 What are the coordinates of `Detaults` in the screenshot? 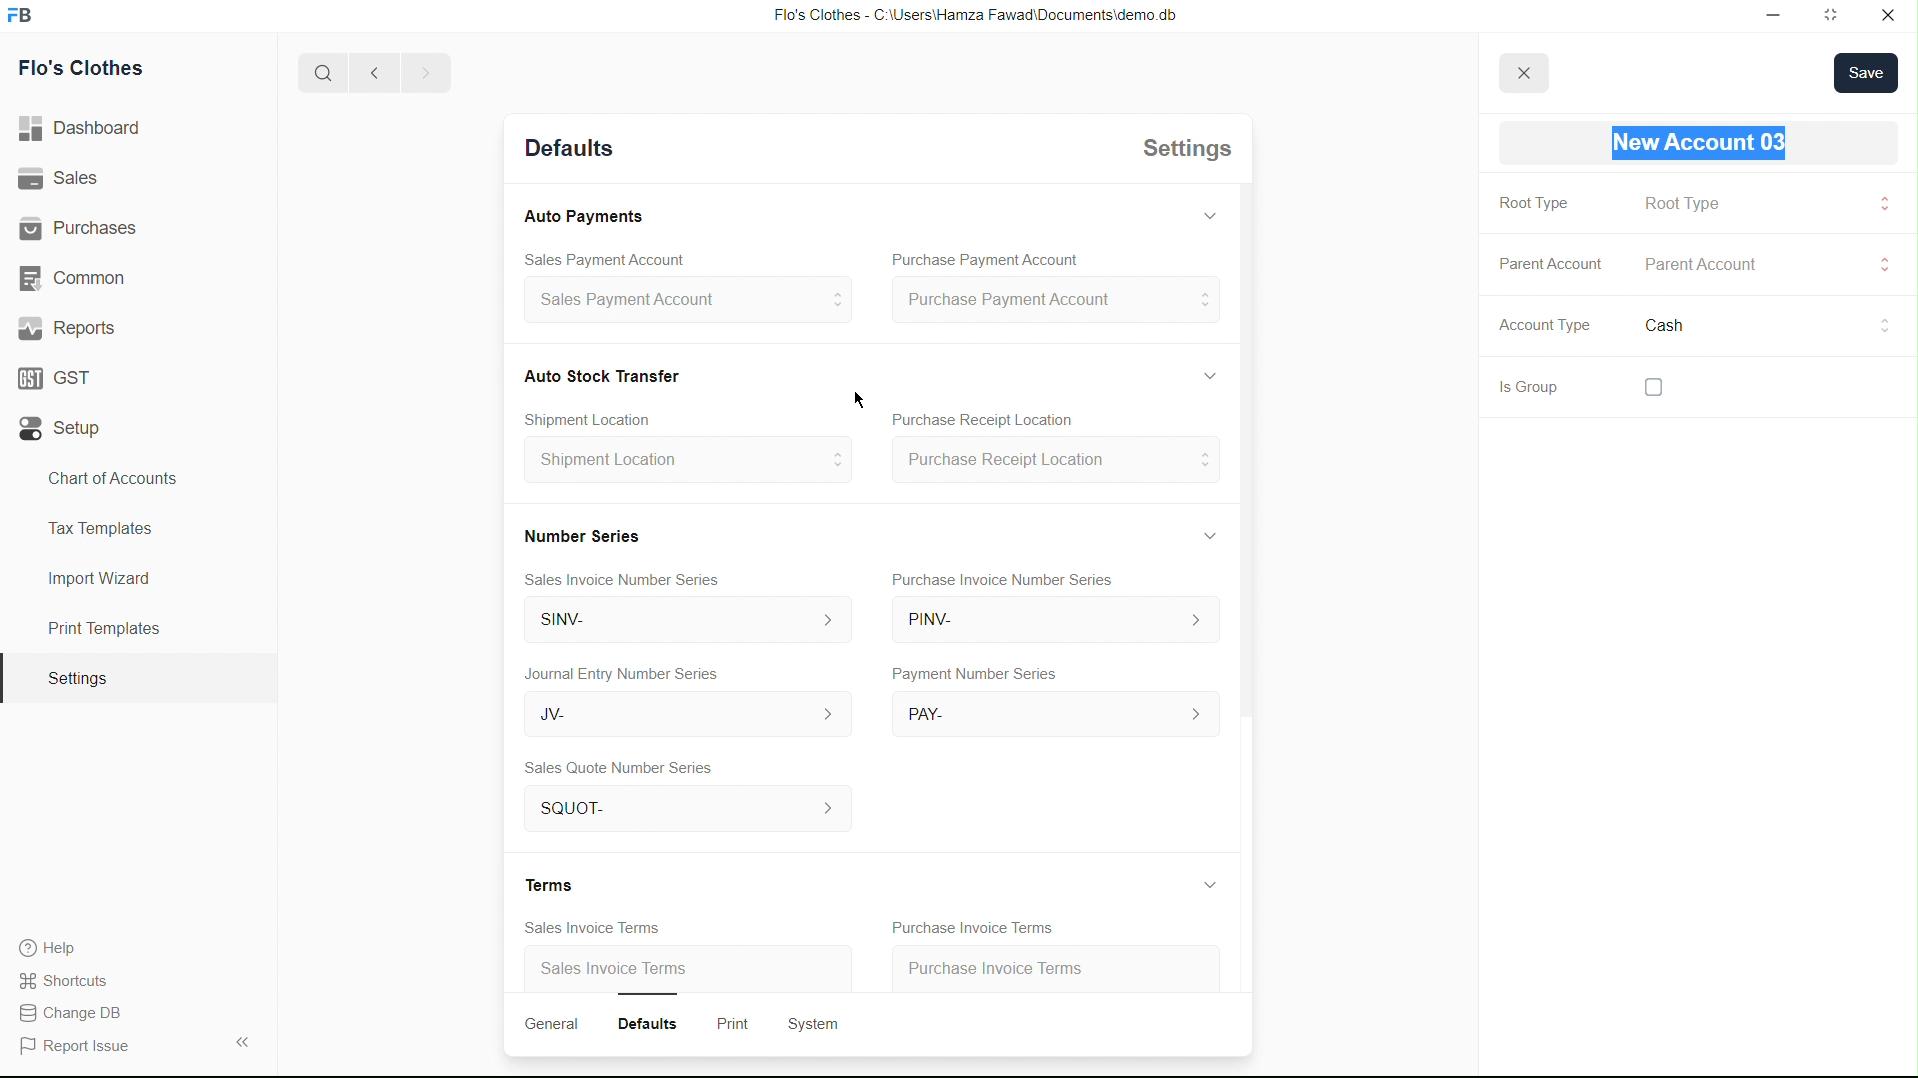 It's located at (566, 150).